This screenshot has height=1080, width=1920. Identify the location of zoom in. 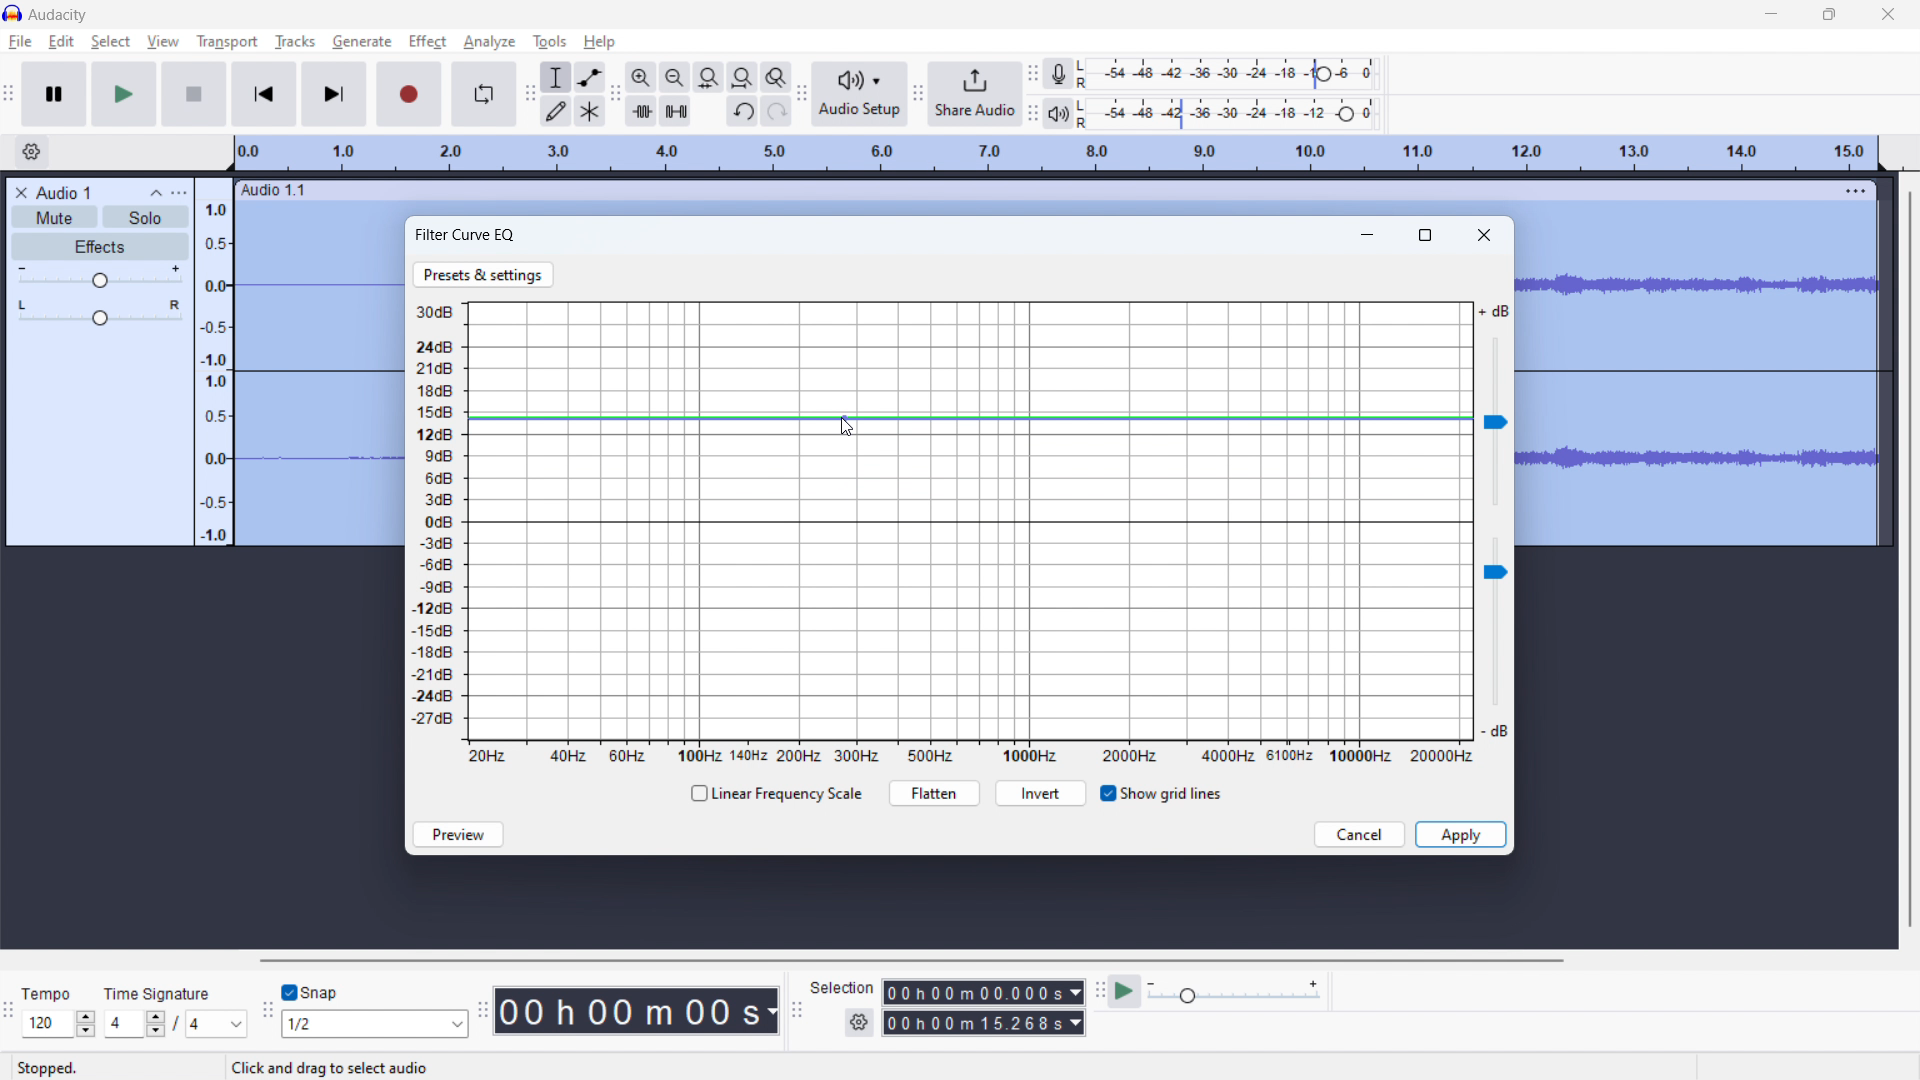
(641, 76).